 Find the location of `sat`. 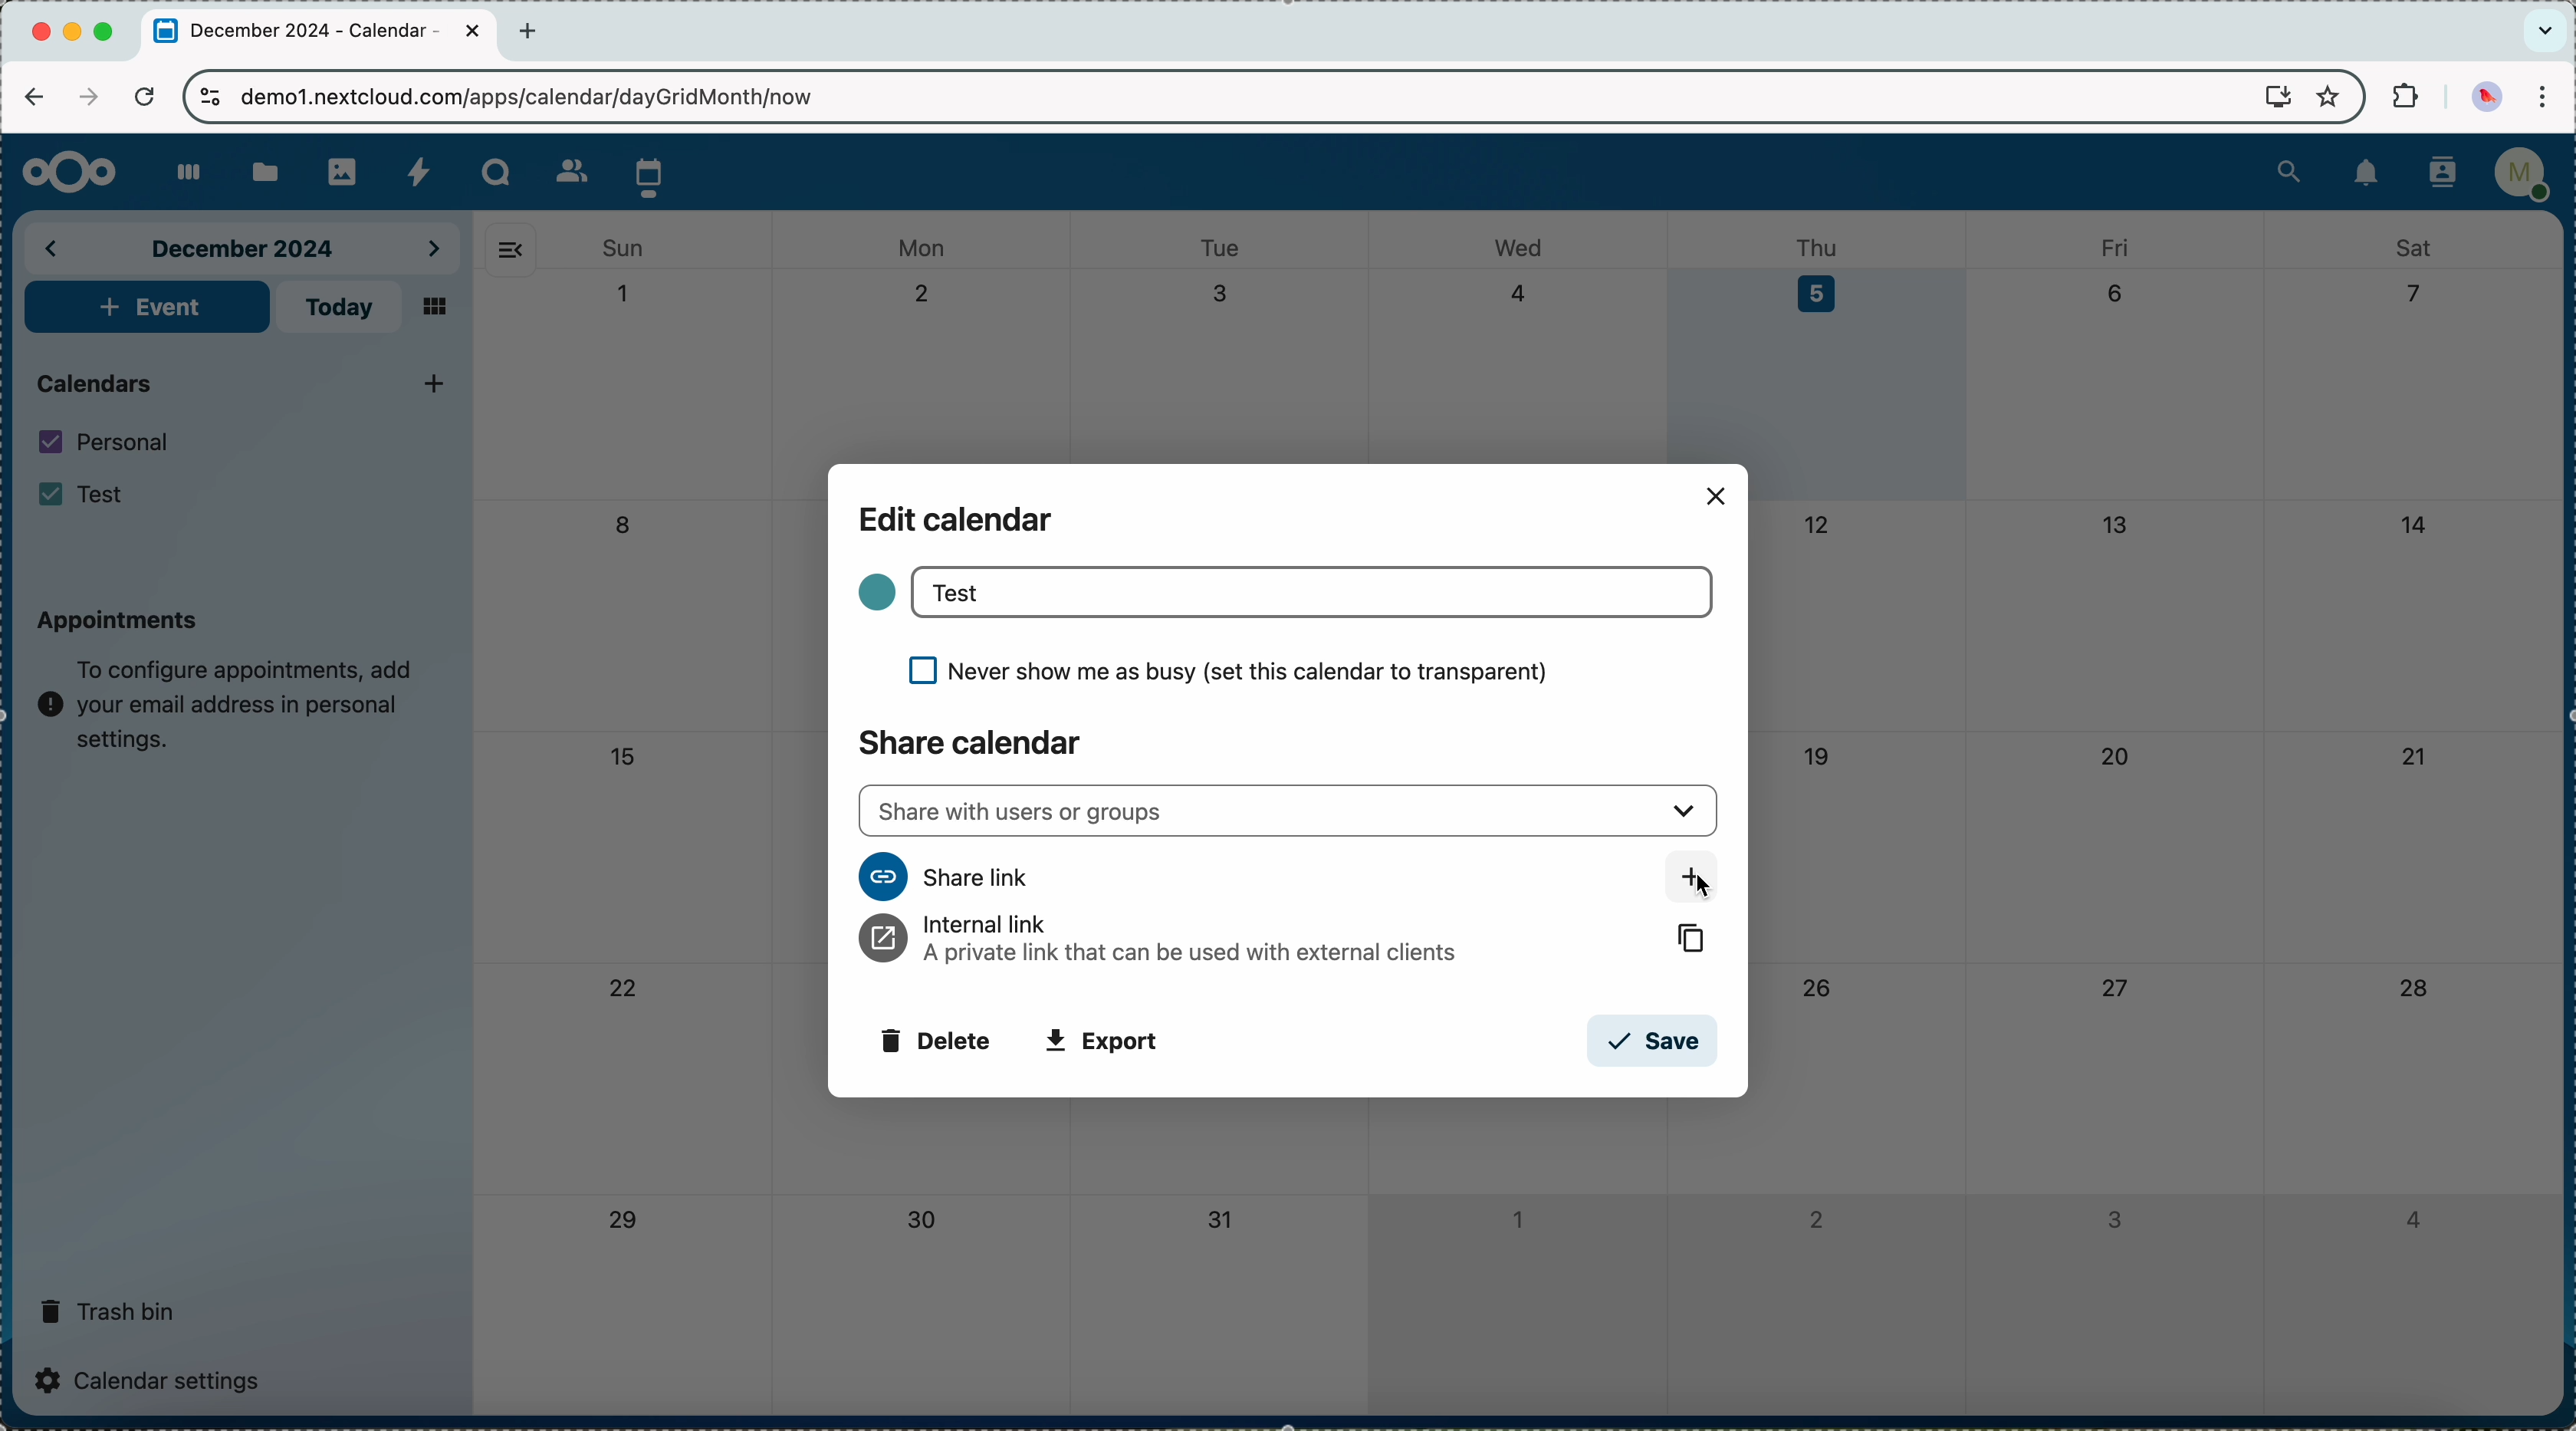

sat is located at coordinates (2413, 246).